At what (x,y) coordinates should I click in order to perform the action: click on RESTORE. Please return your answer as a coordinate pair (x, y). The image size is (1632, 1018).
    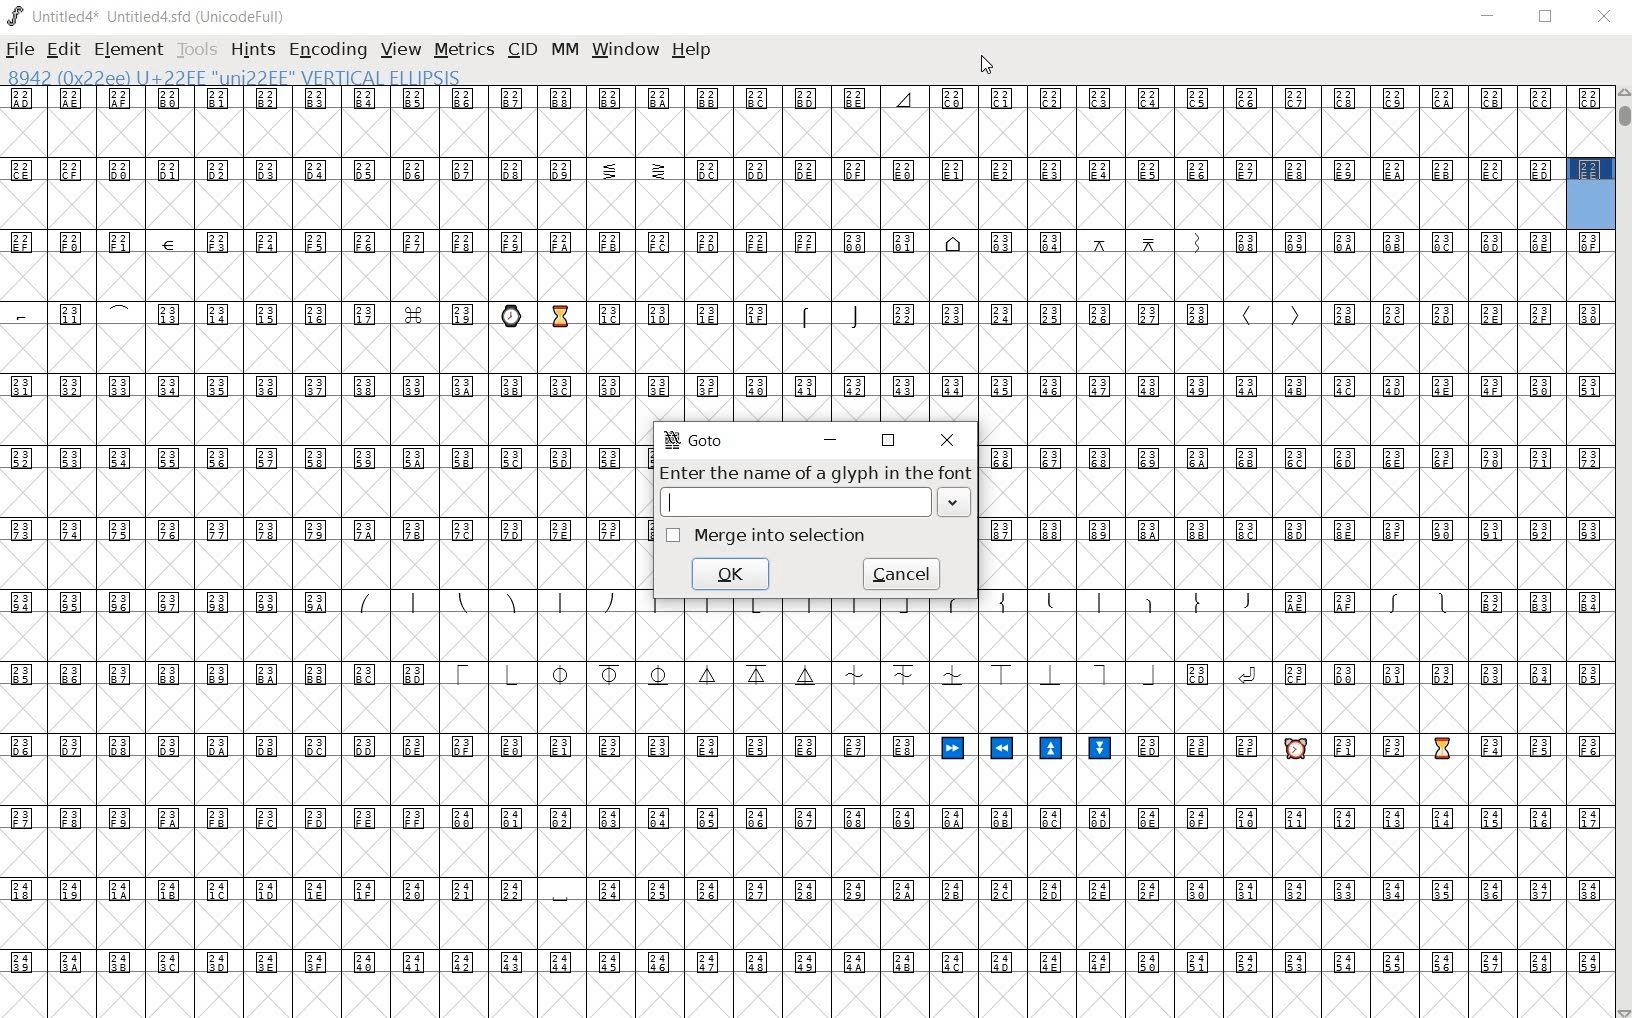
    Looking at the image, I should click on (1550, 18).